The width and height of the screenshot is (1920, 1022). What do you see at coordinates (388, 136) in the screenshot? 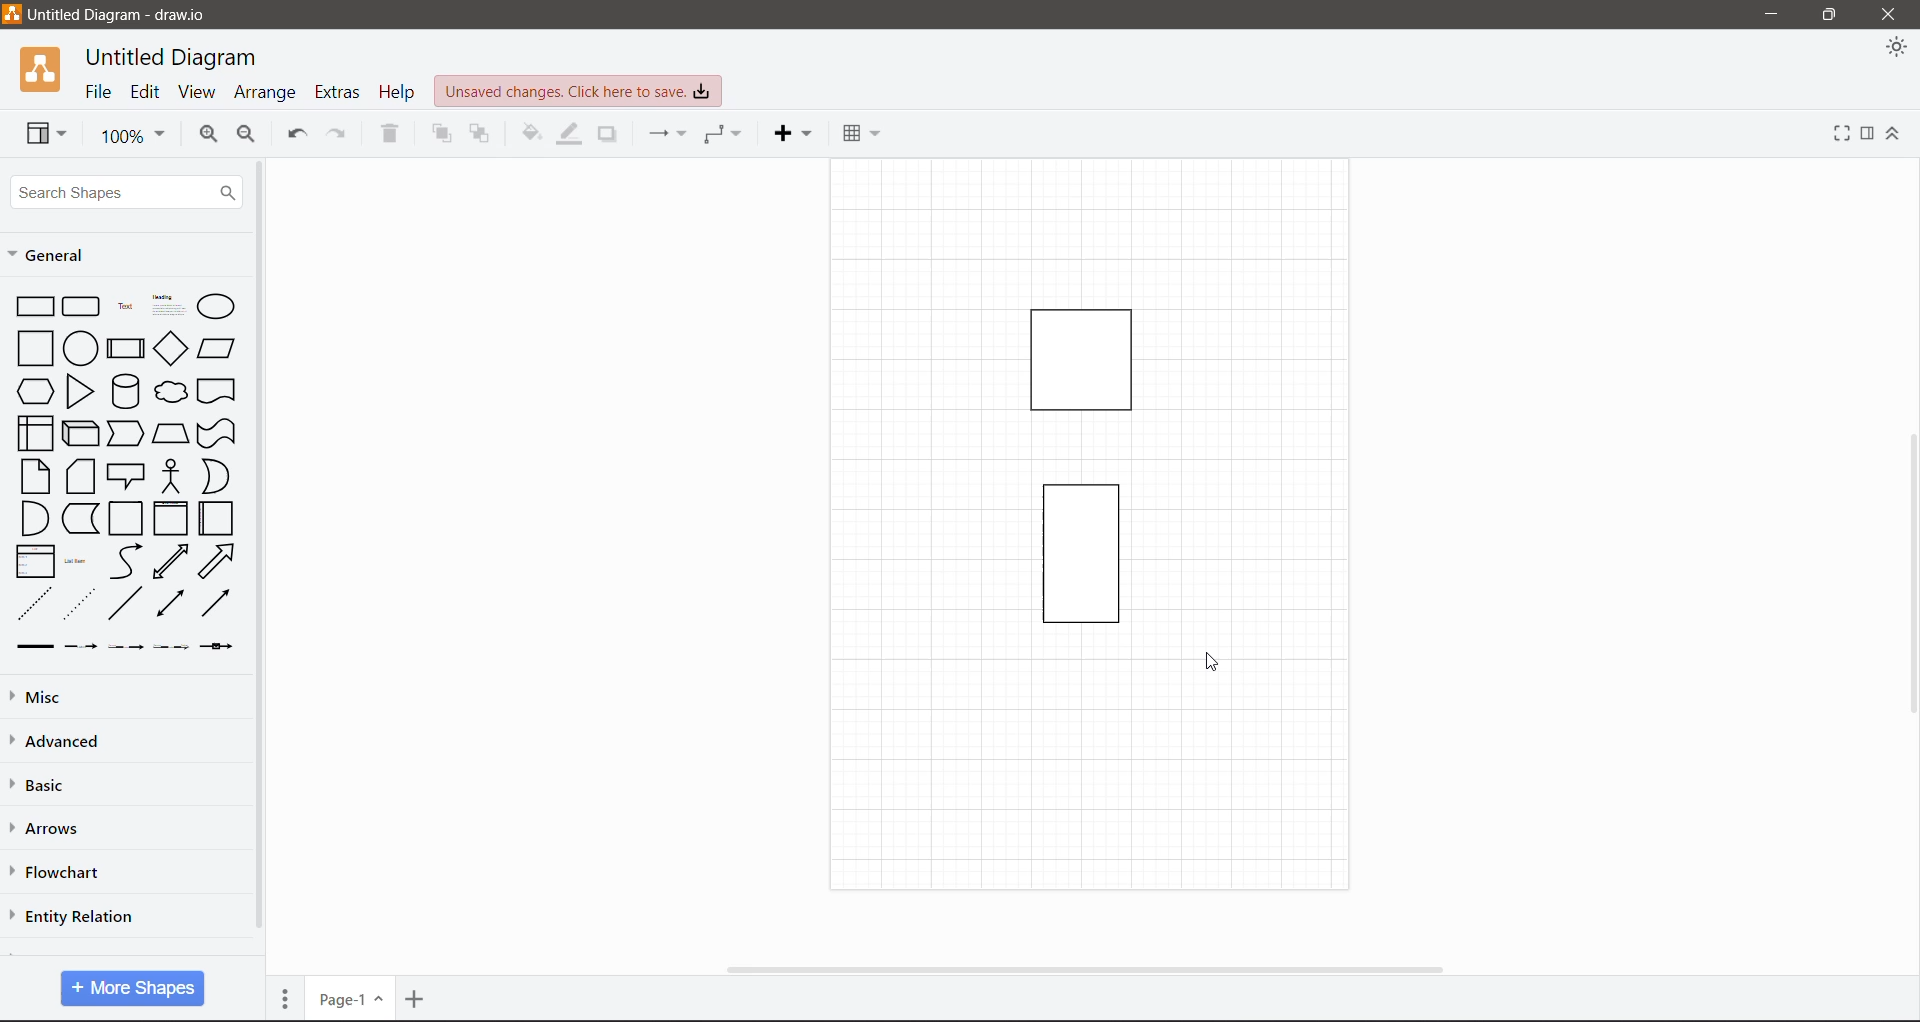
I see `Delete` at bounding box center [388, 136].